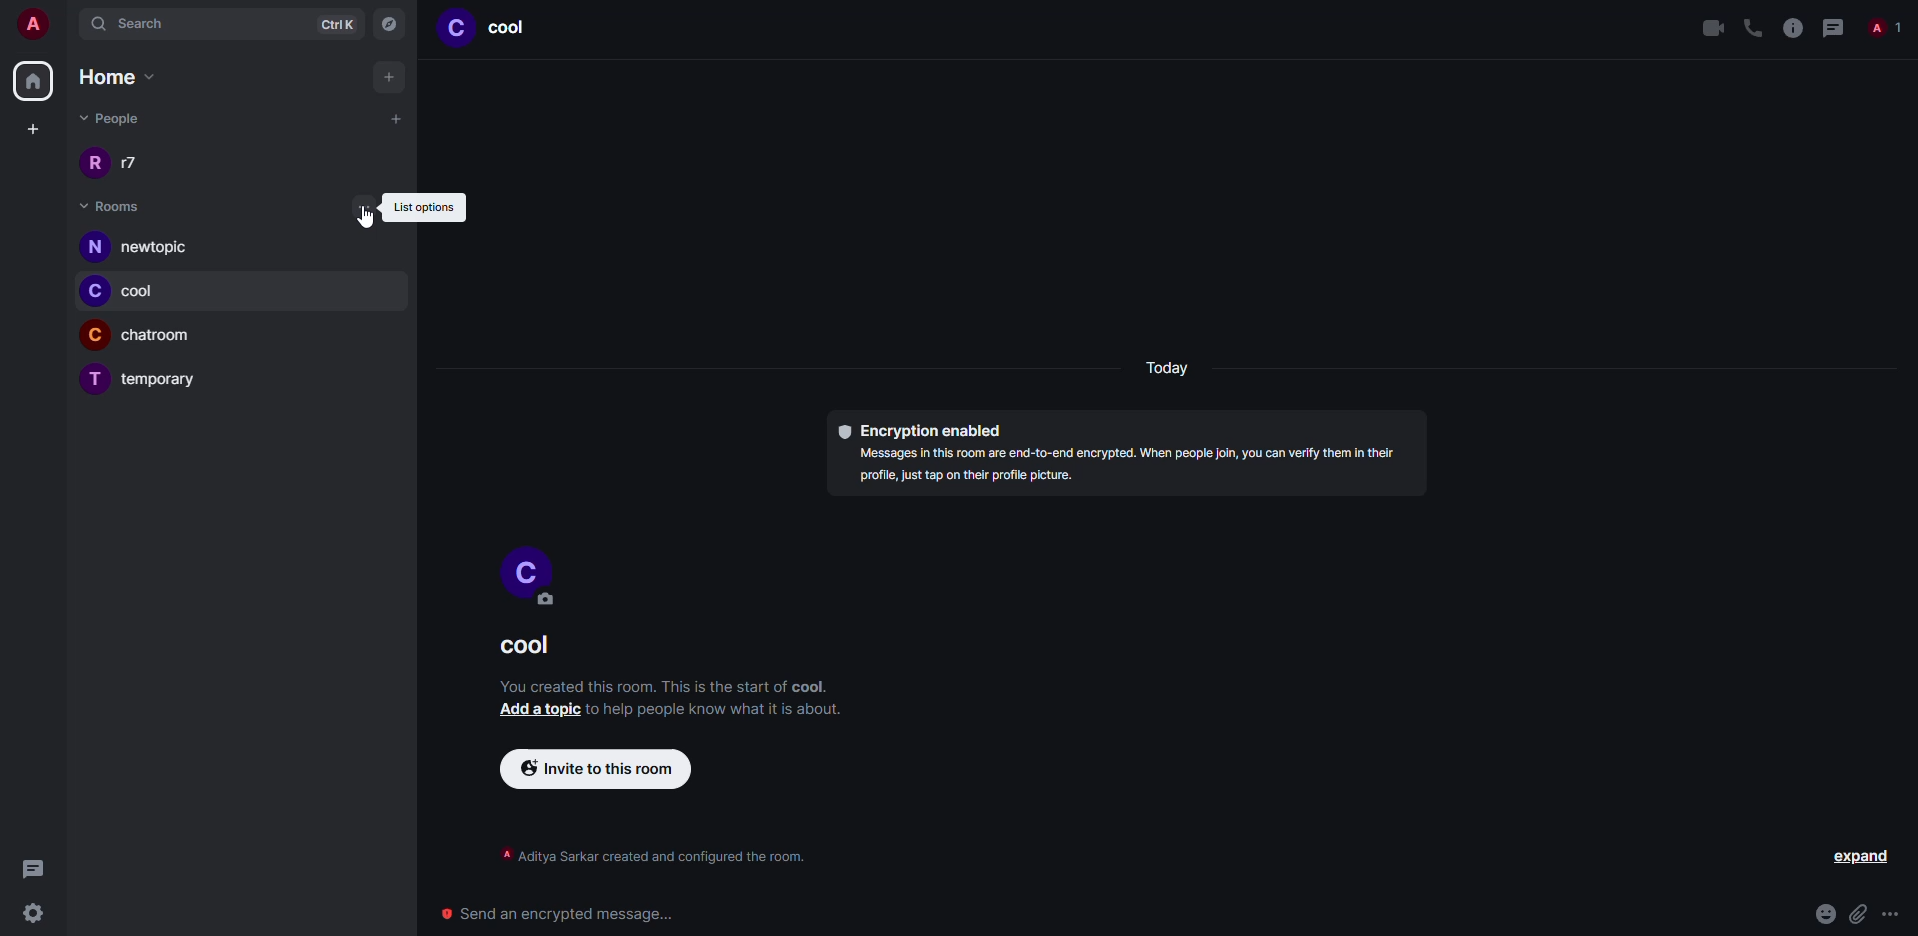 The image size is (1918, 936). Describe the element at coordinates (918, 430) in the screenshot. I see `encryption enabled` at that location.